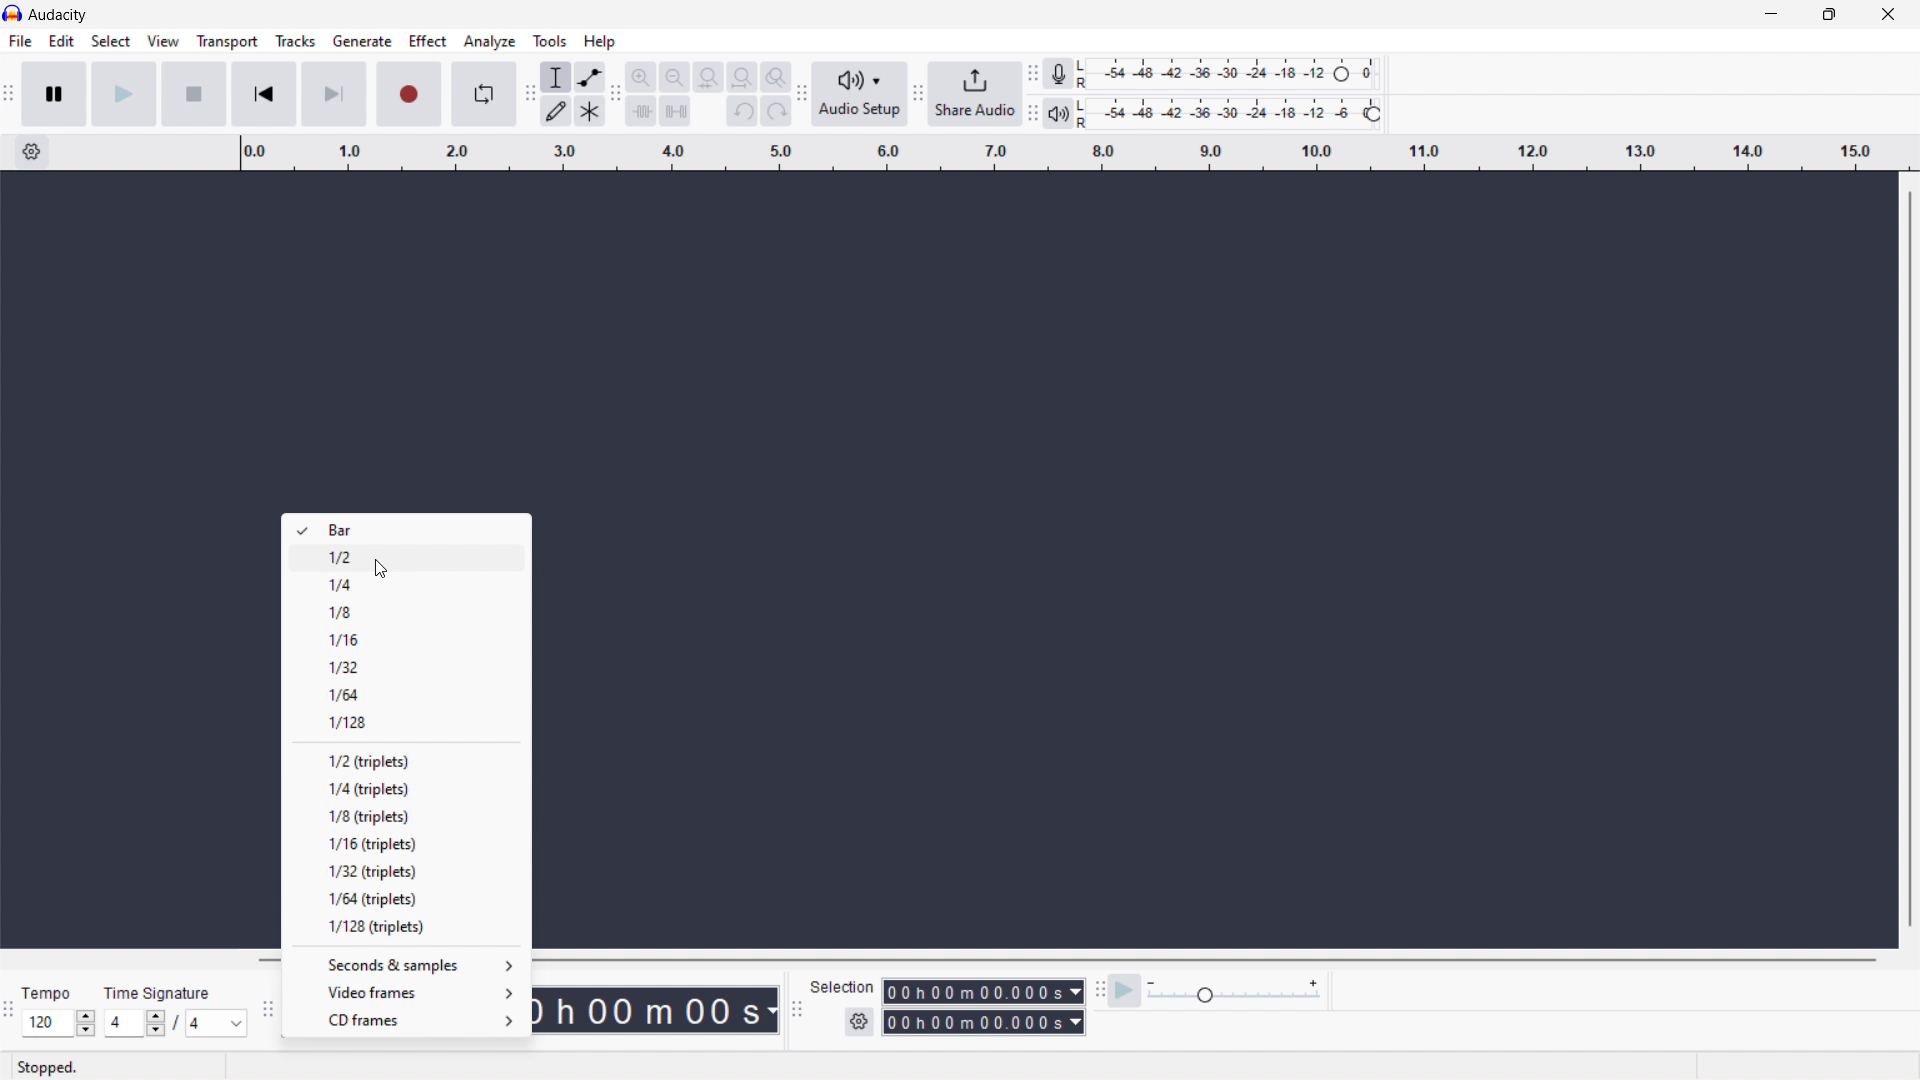 The height and width of the screenshot is (1080, 1920). What do you see at coordinates (708, 76) in the screenshot?
I see `fit selection to width` at bounding box center [708, 76].